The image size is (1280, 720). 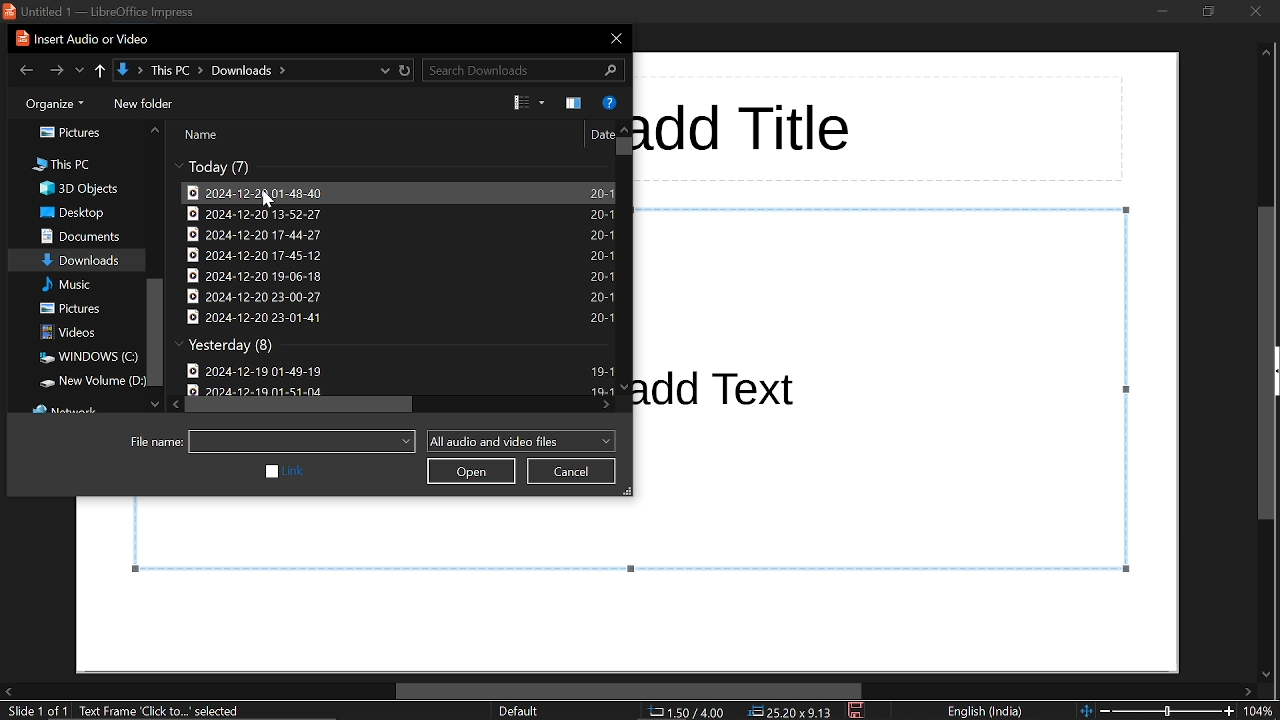 I want to click on name, so click(x=203, y=135).